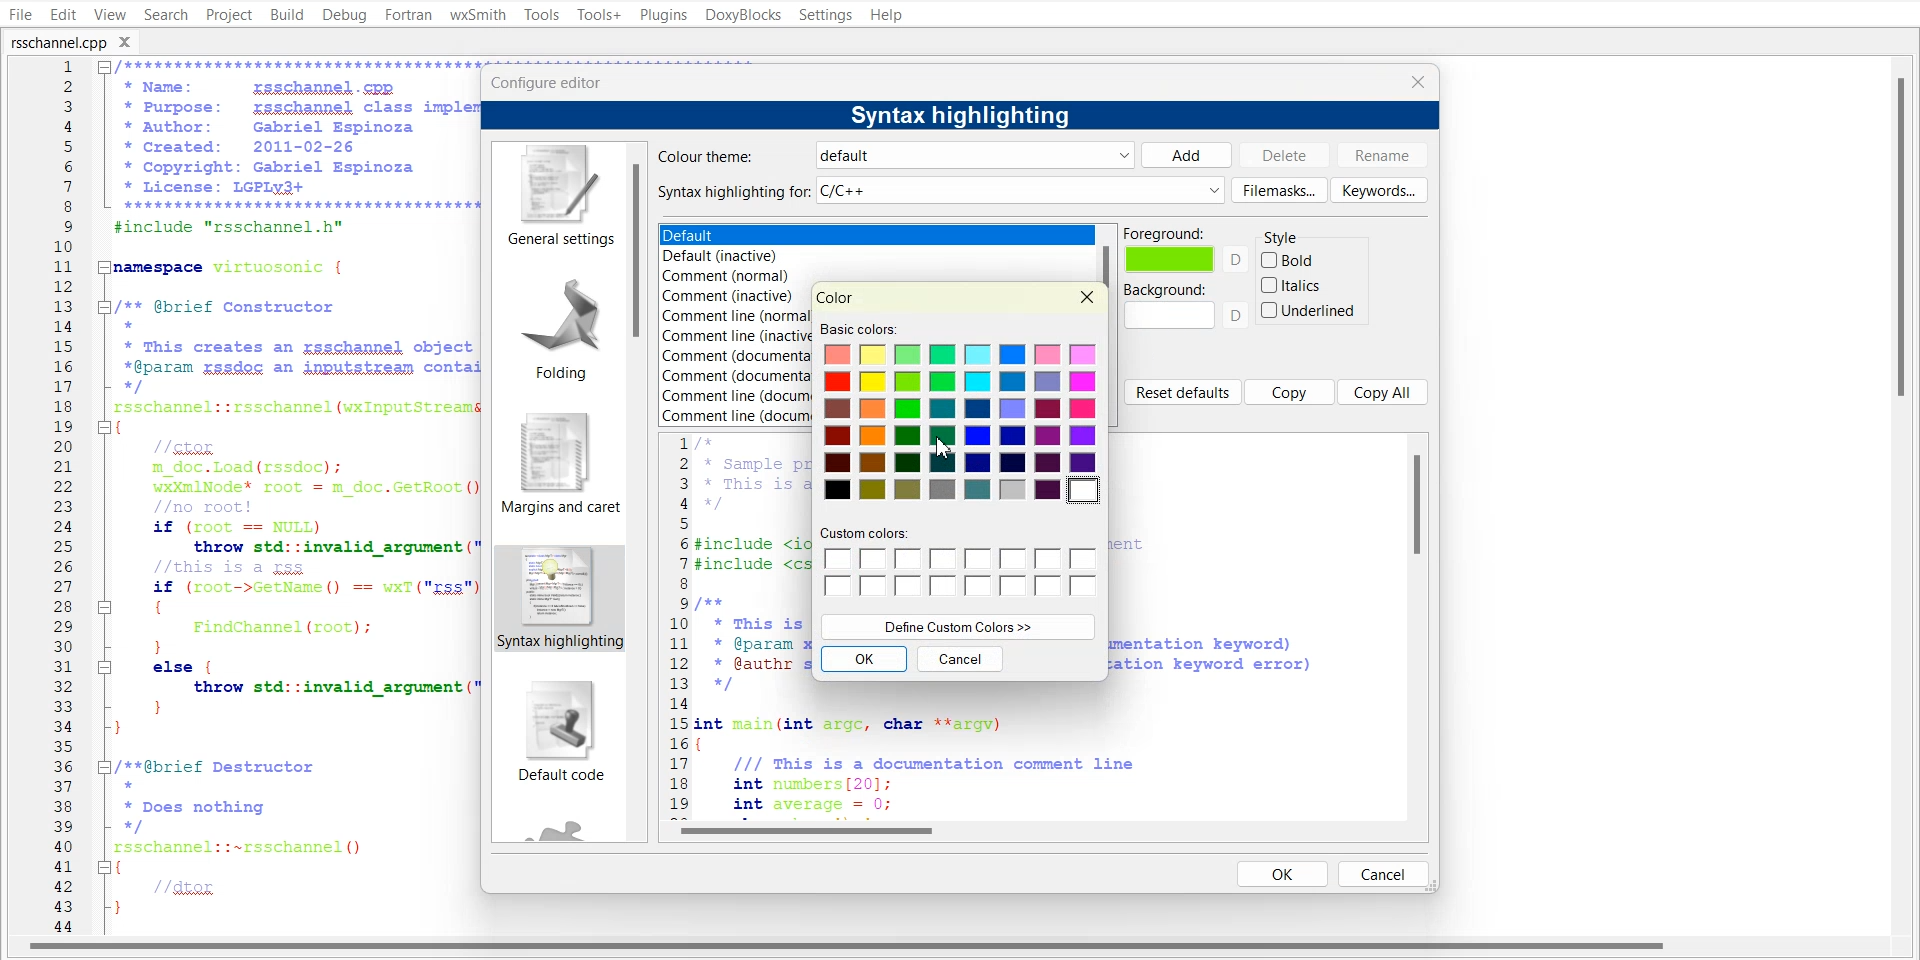 This screenshot has height=960, width=1920. What do you see at coordinates (1384, 391) in the screenshot?
I see `Copy all` at bounding box center [1384, 391].